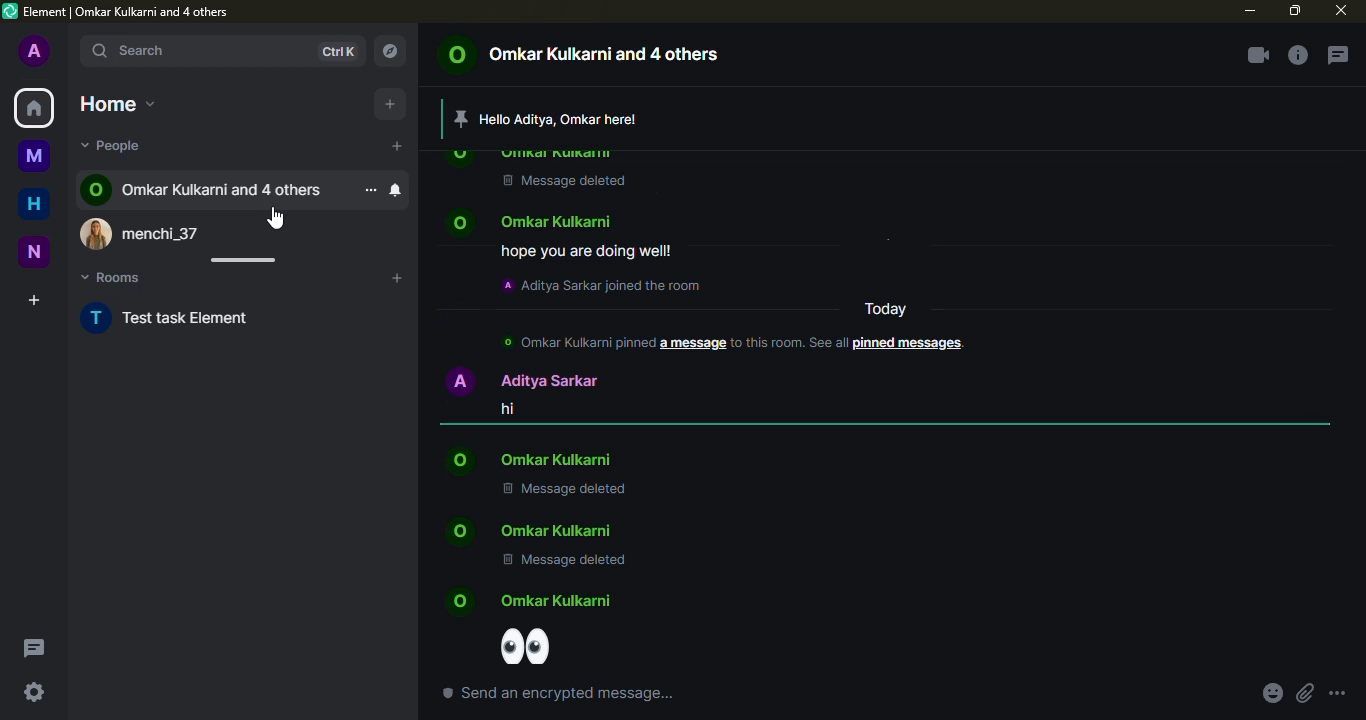 Image resolution: width=1366 pixels, height=720 pixels. Describe the element at coordinates (537, 222) in the screenshot. I see `omkar kulkarni` at that location.